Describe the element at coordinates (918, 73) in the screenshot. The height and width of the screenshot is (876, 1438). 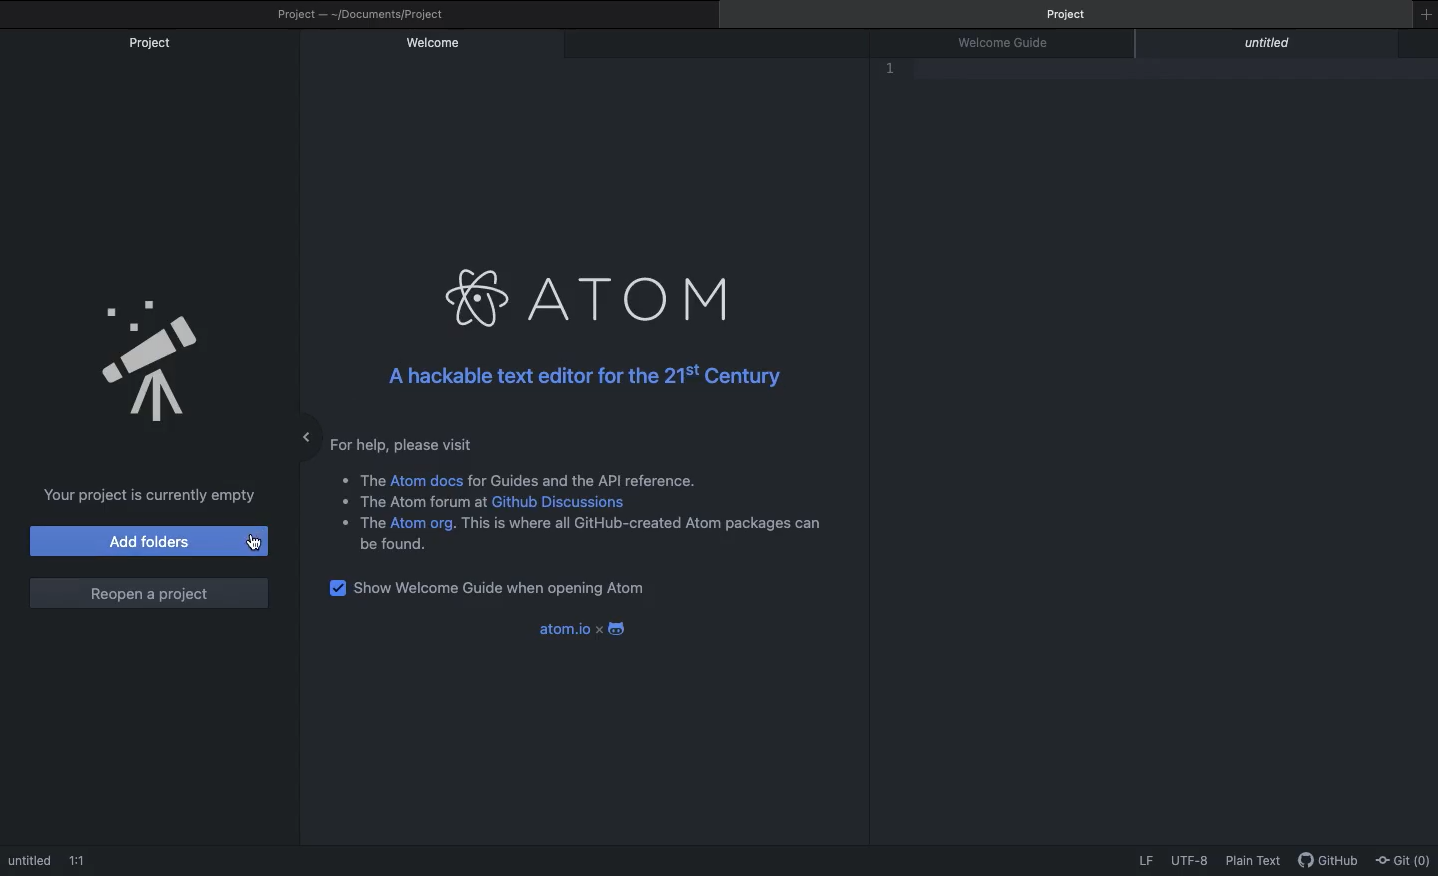
I see `Editor` at that location.